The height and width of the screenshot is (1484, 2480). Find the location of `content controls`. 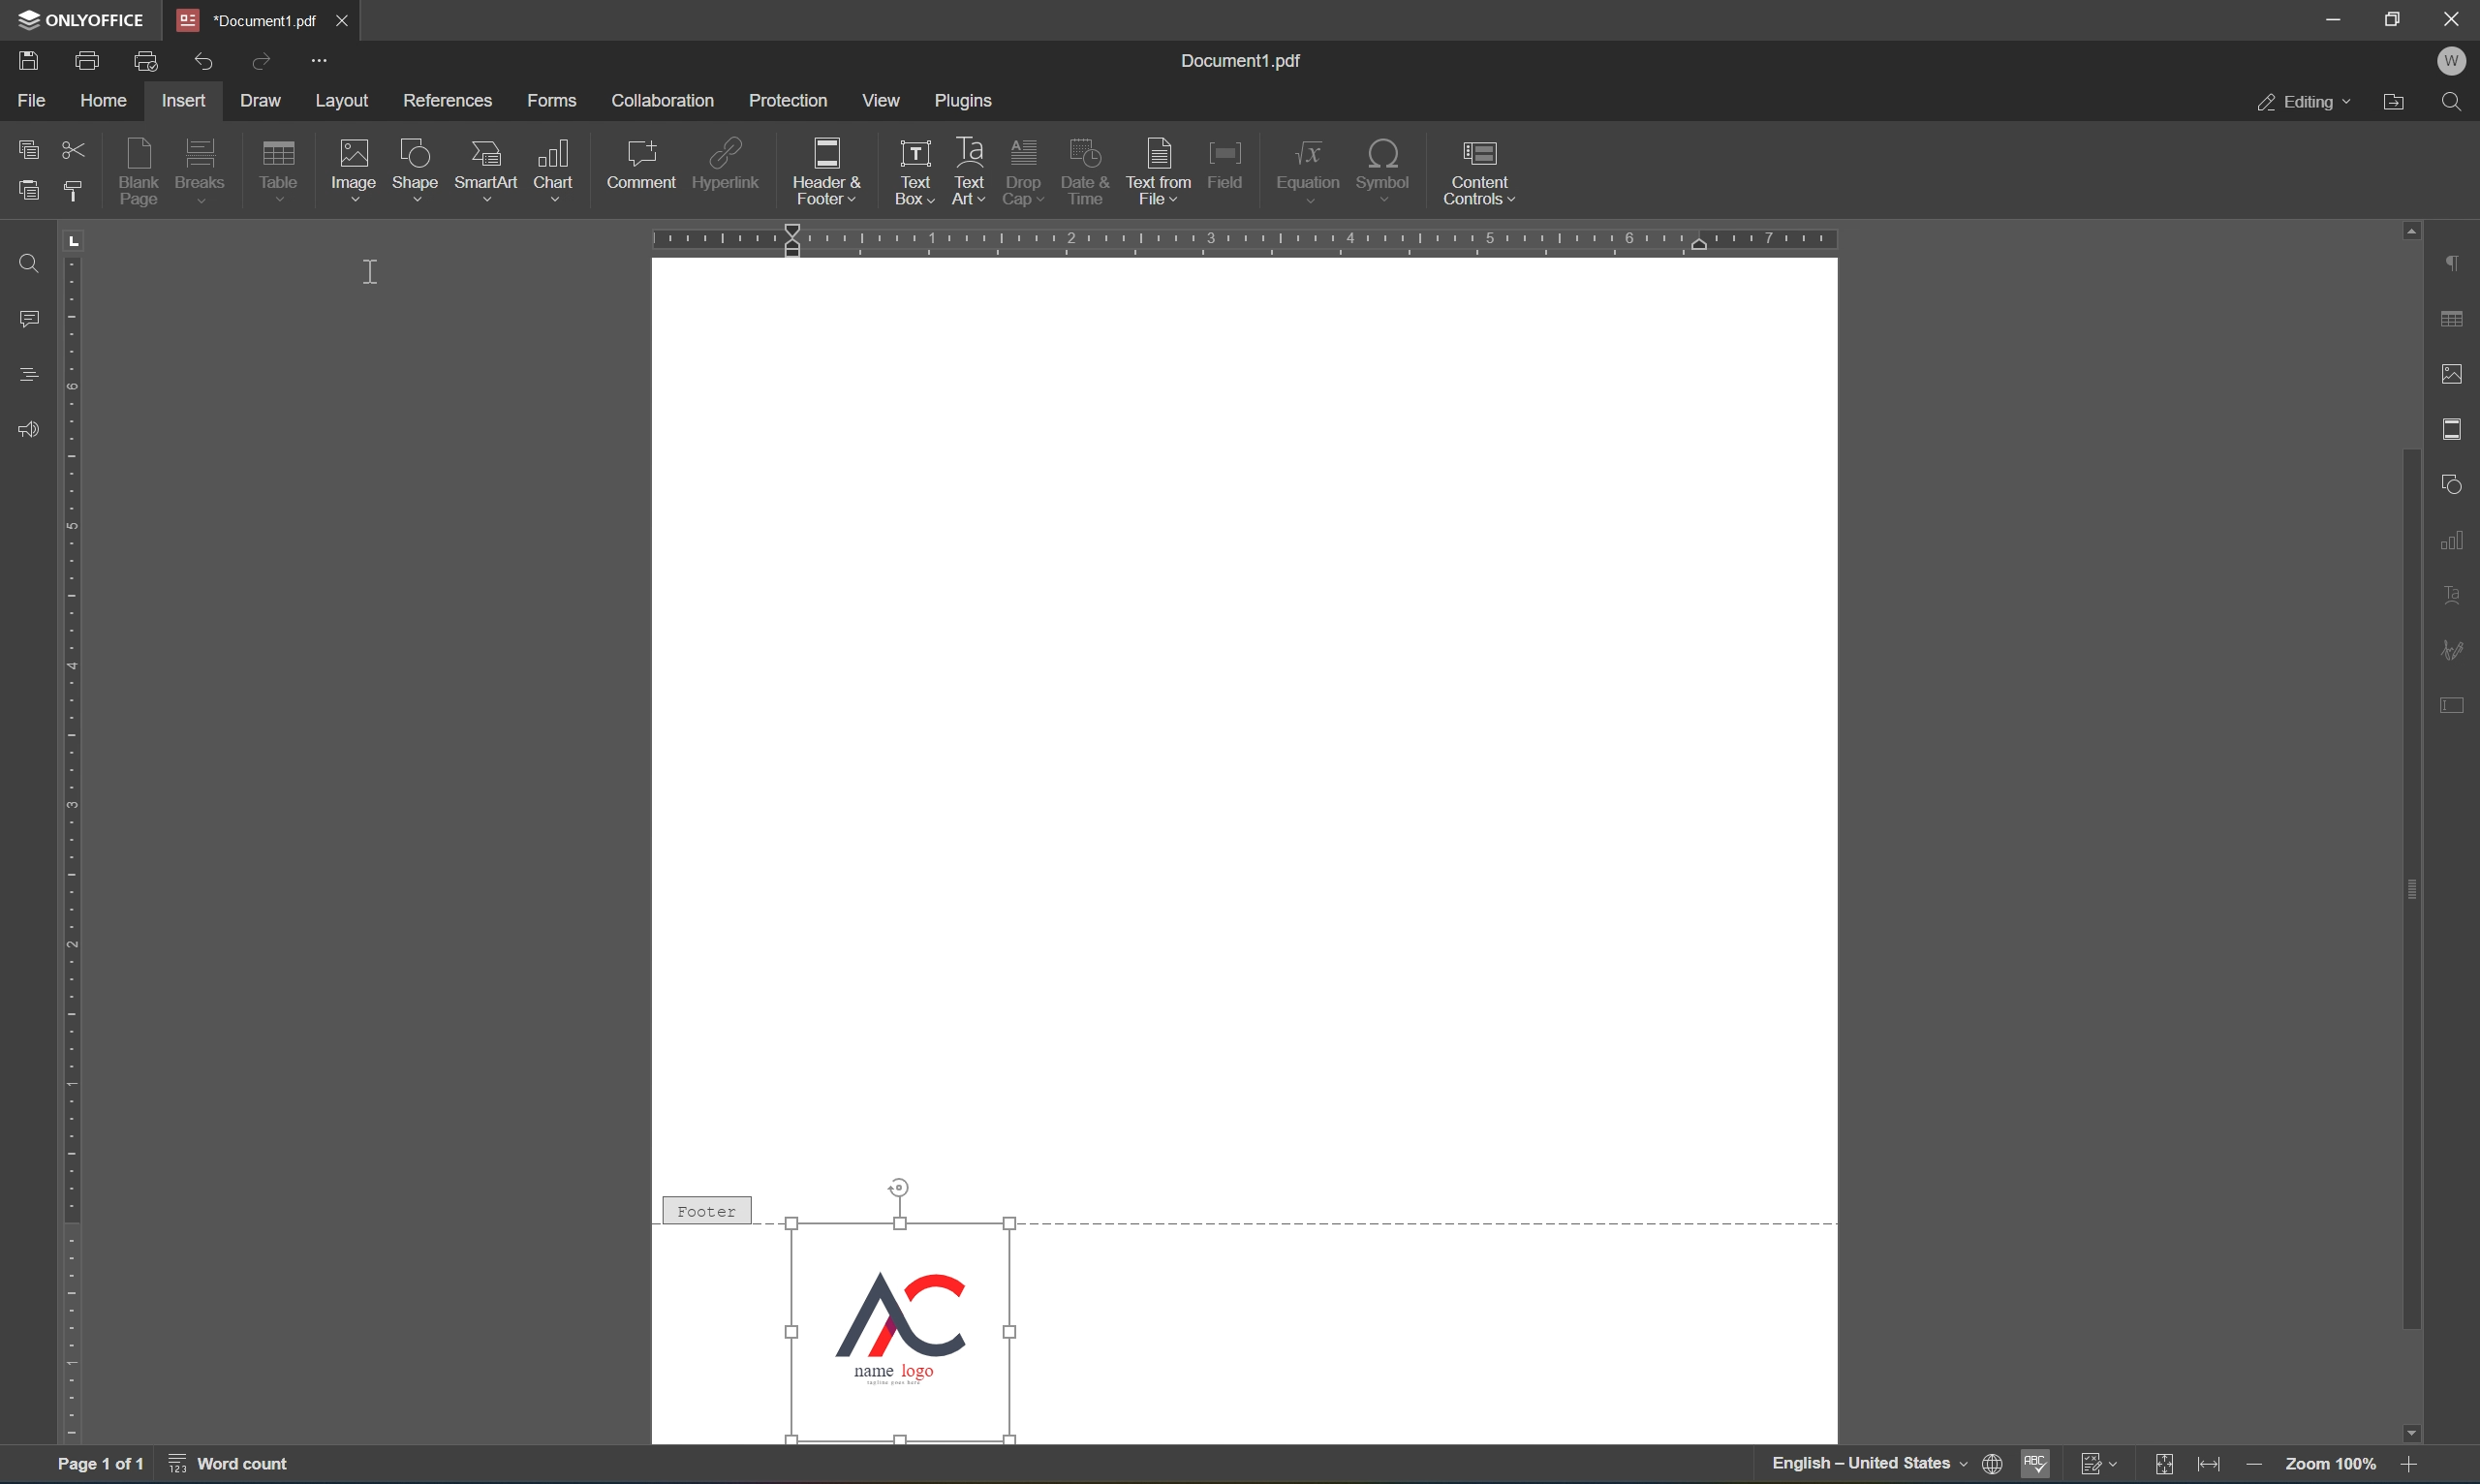

content controls is located at coordinates (1480, 172).